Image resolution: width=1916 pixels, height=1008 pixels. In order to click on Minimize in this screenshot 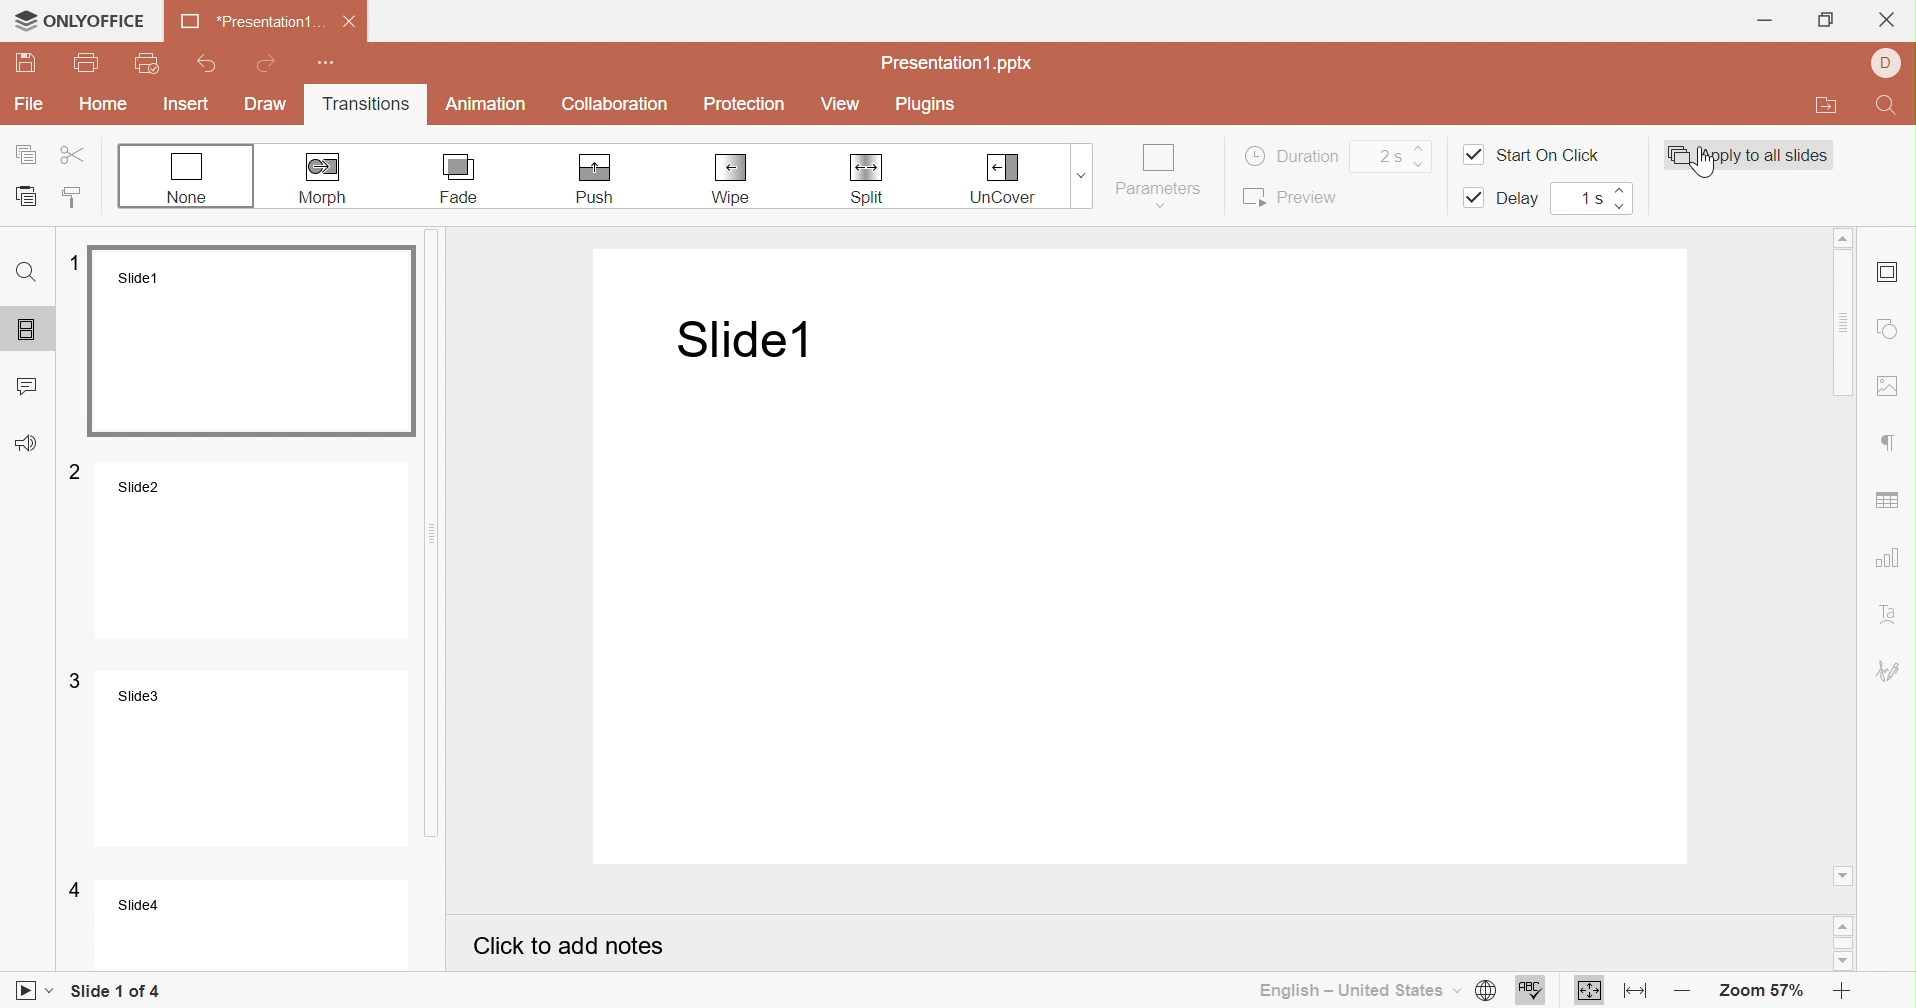, I will do `click(1765, 21)`.